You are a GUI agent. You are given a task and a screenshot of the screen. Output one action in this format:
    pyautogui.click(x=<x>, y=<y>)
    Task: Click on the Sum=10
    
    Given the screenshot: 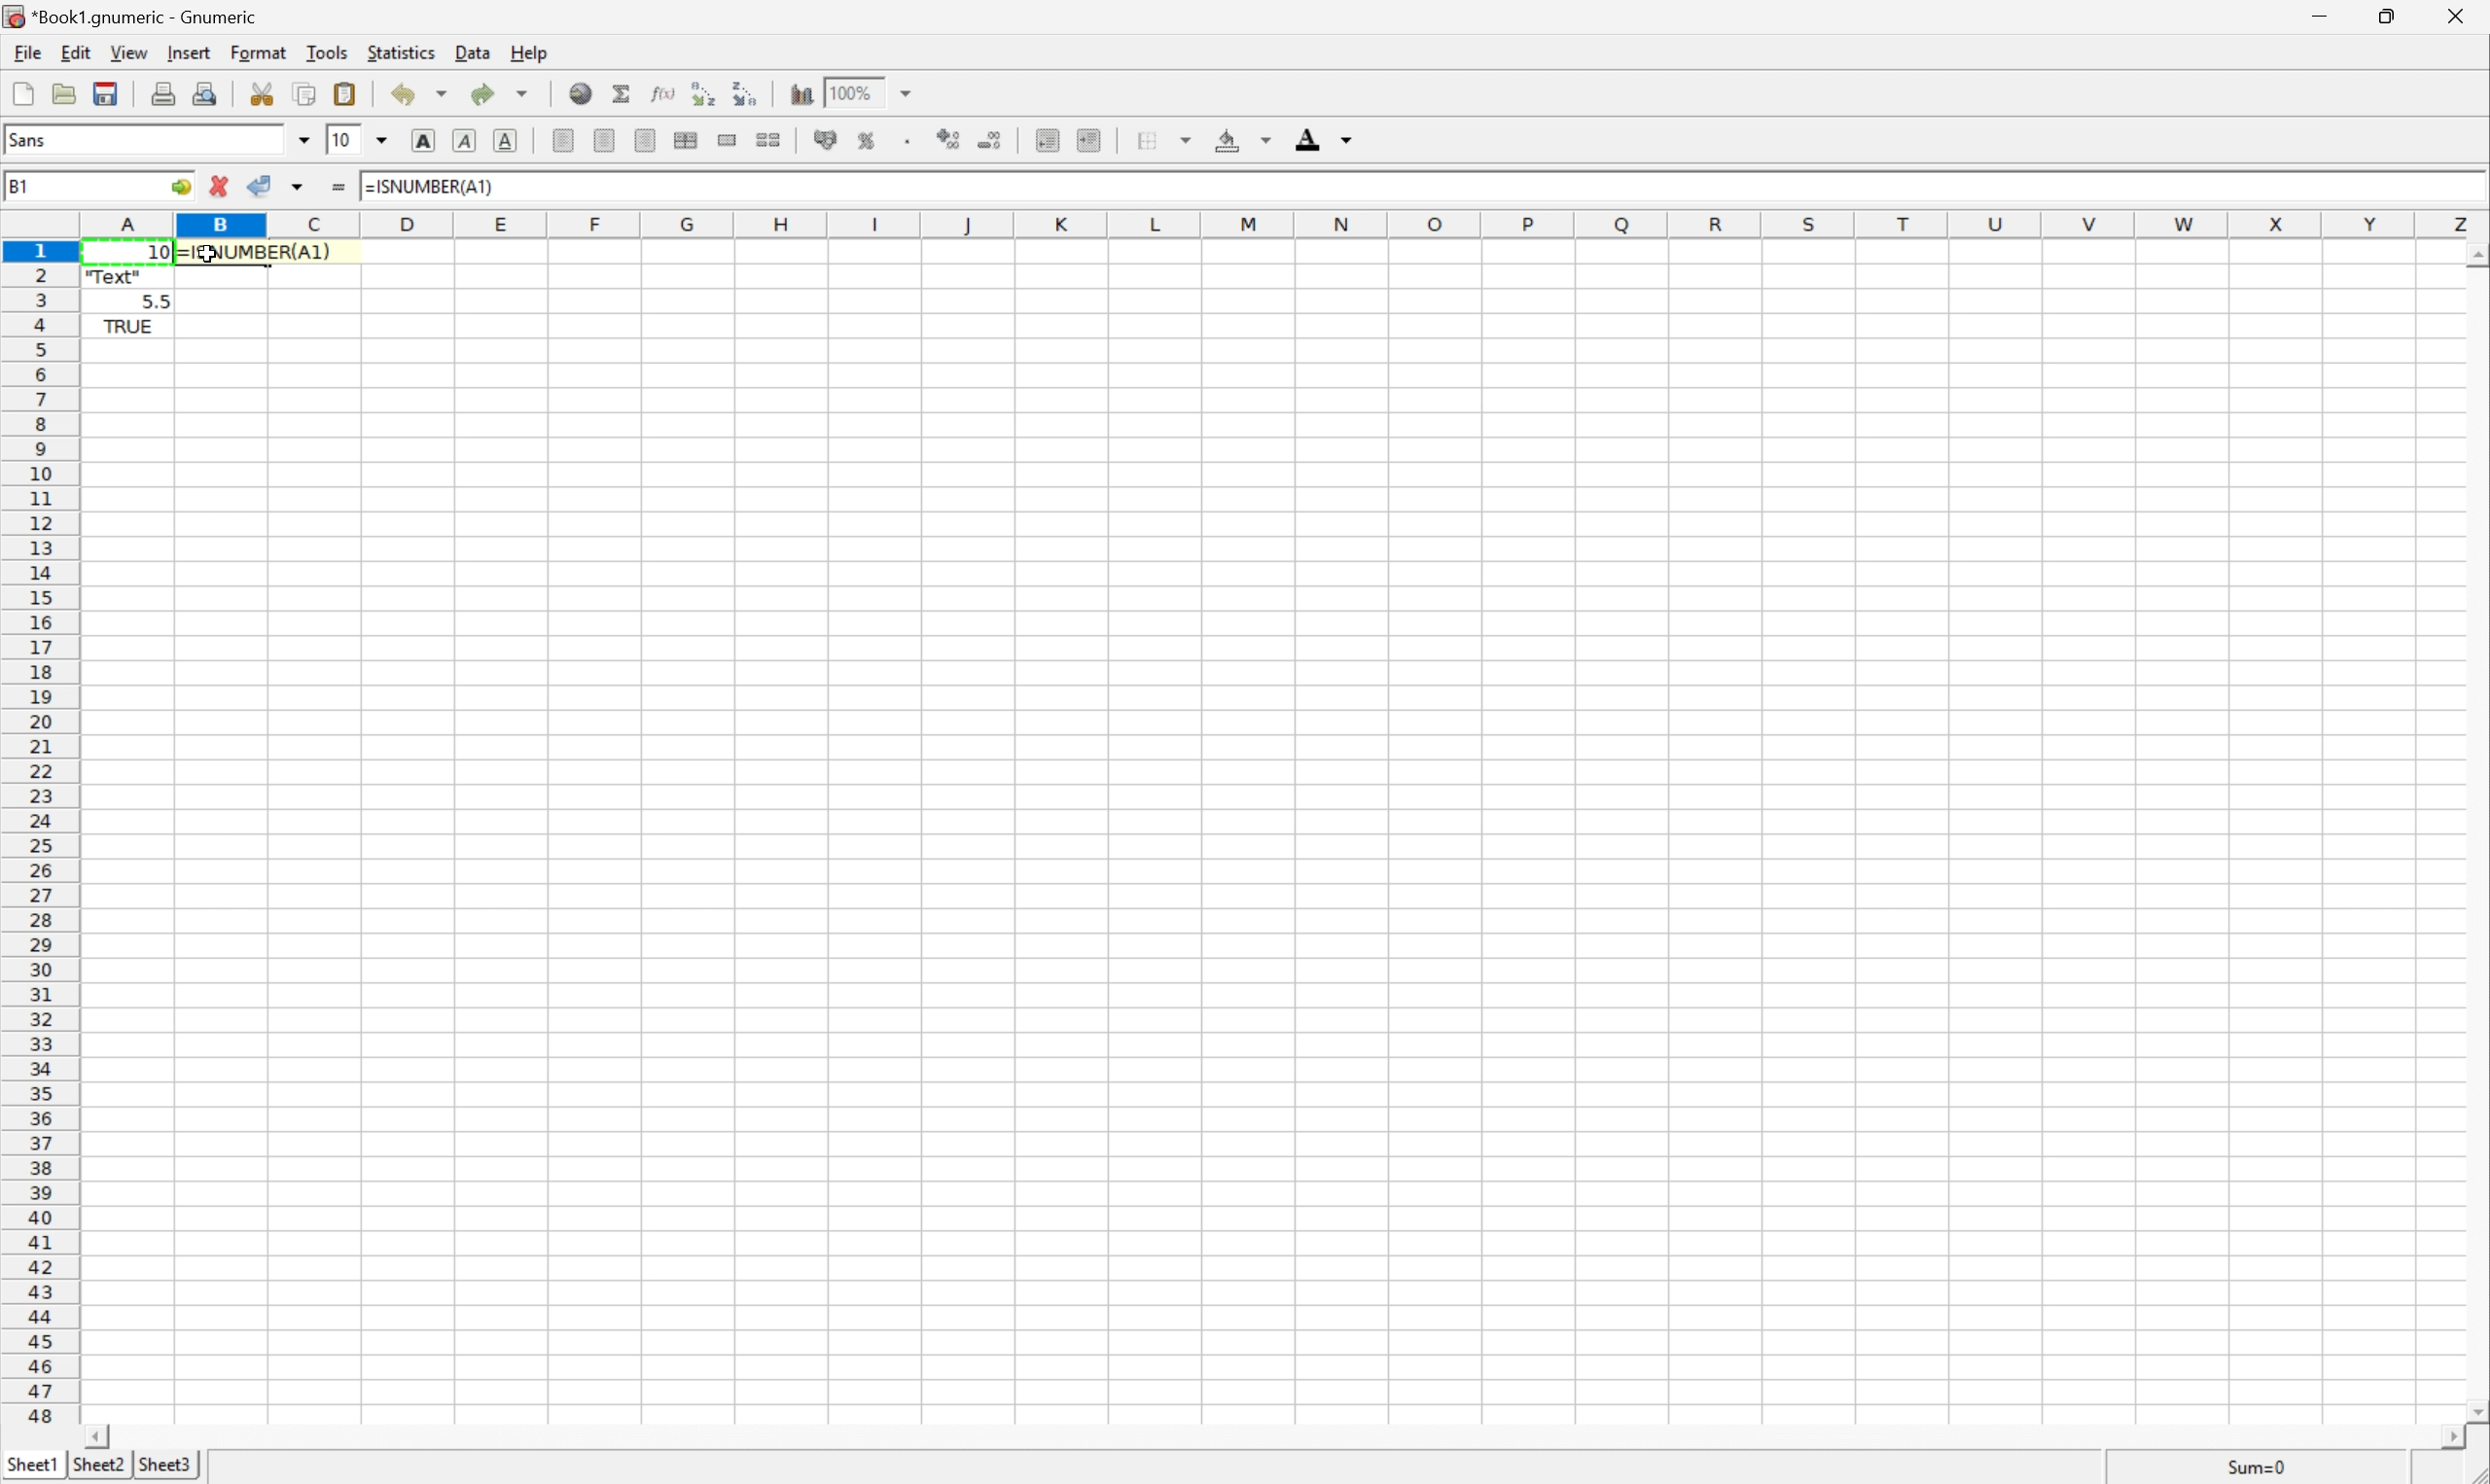 What is the action you would take?
    pyautogui.click(x=2258, y=1464)
    